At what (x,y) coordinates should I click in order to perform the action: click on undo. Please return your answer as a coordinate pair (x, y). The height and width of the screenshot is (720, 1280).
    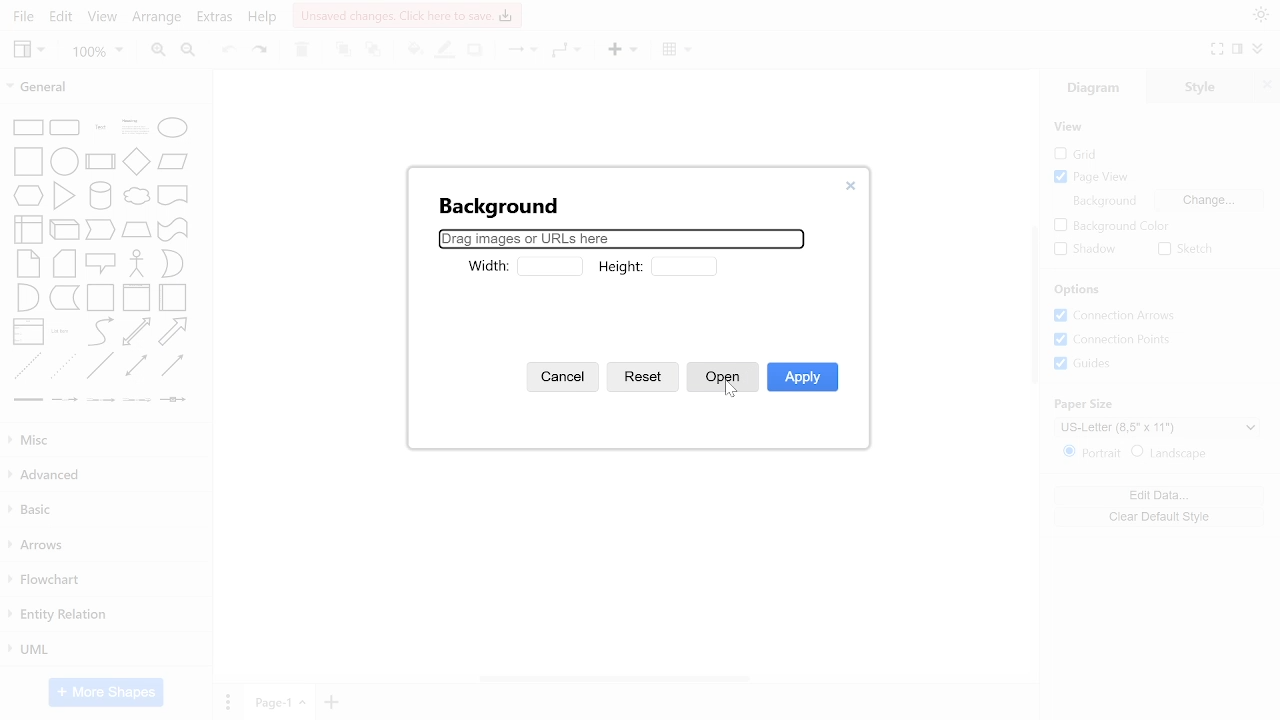
    Looking at the image, I should click on (230, 50).